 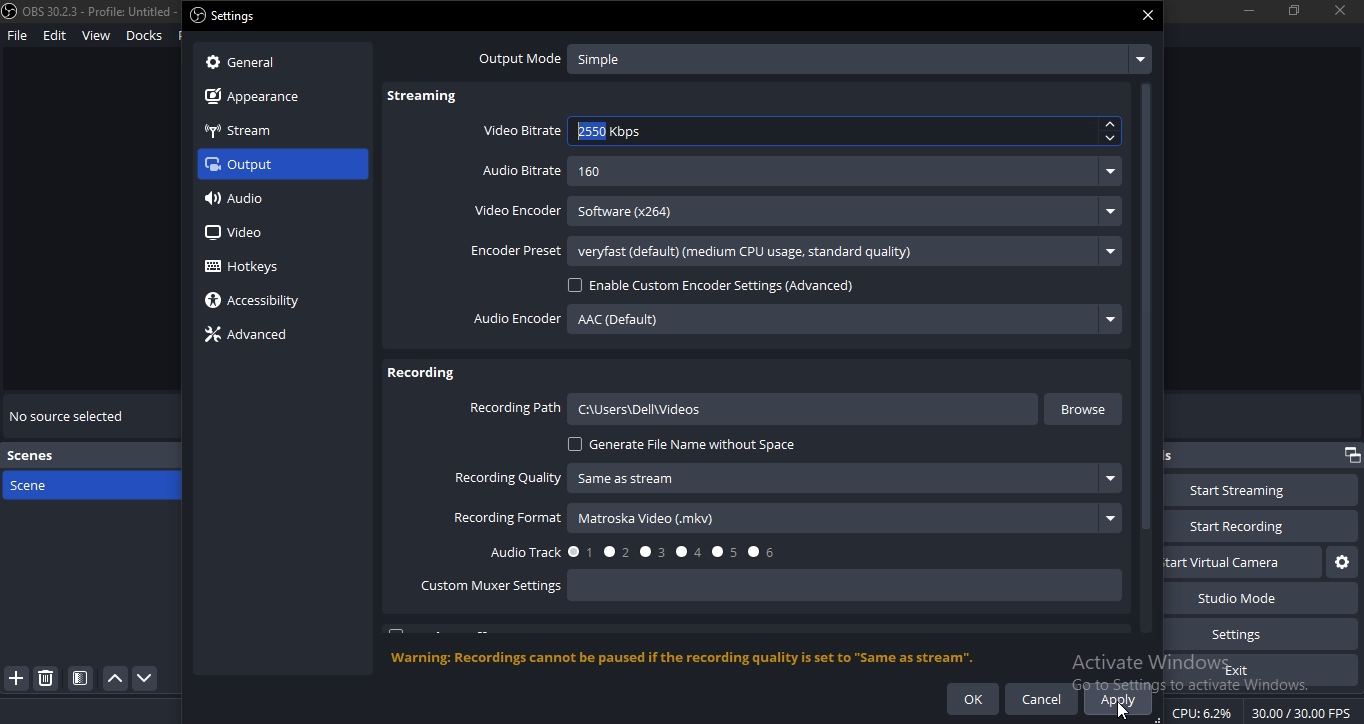 I want to click on close, so click(x=1149, y=14).